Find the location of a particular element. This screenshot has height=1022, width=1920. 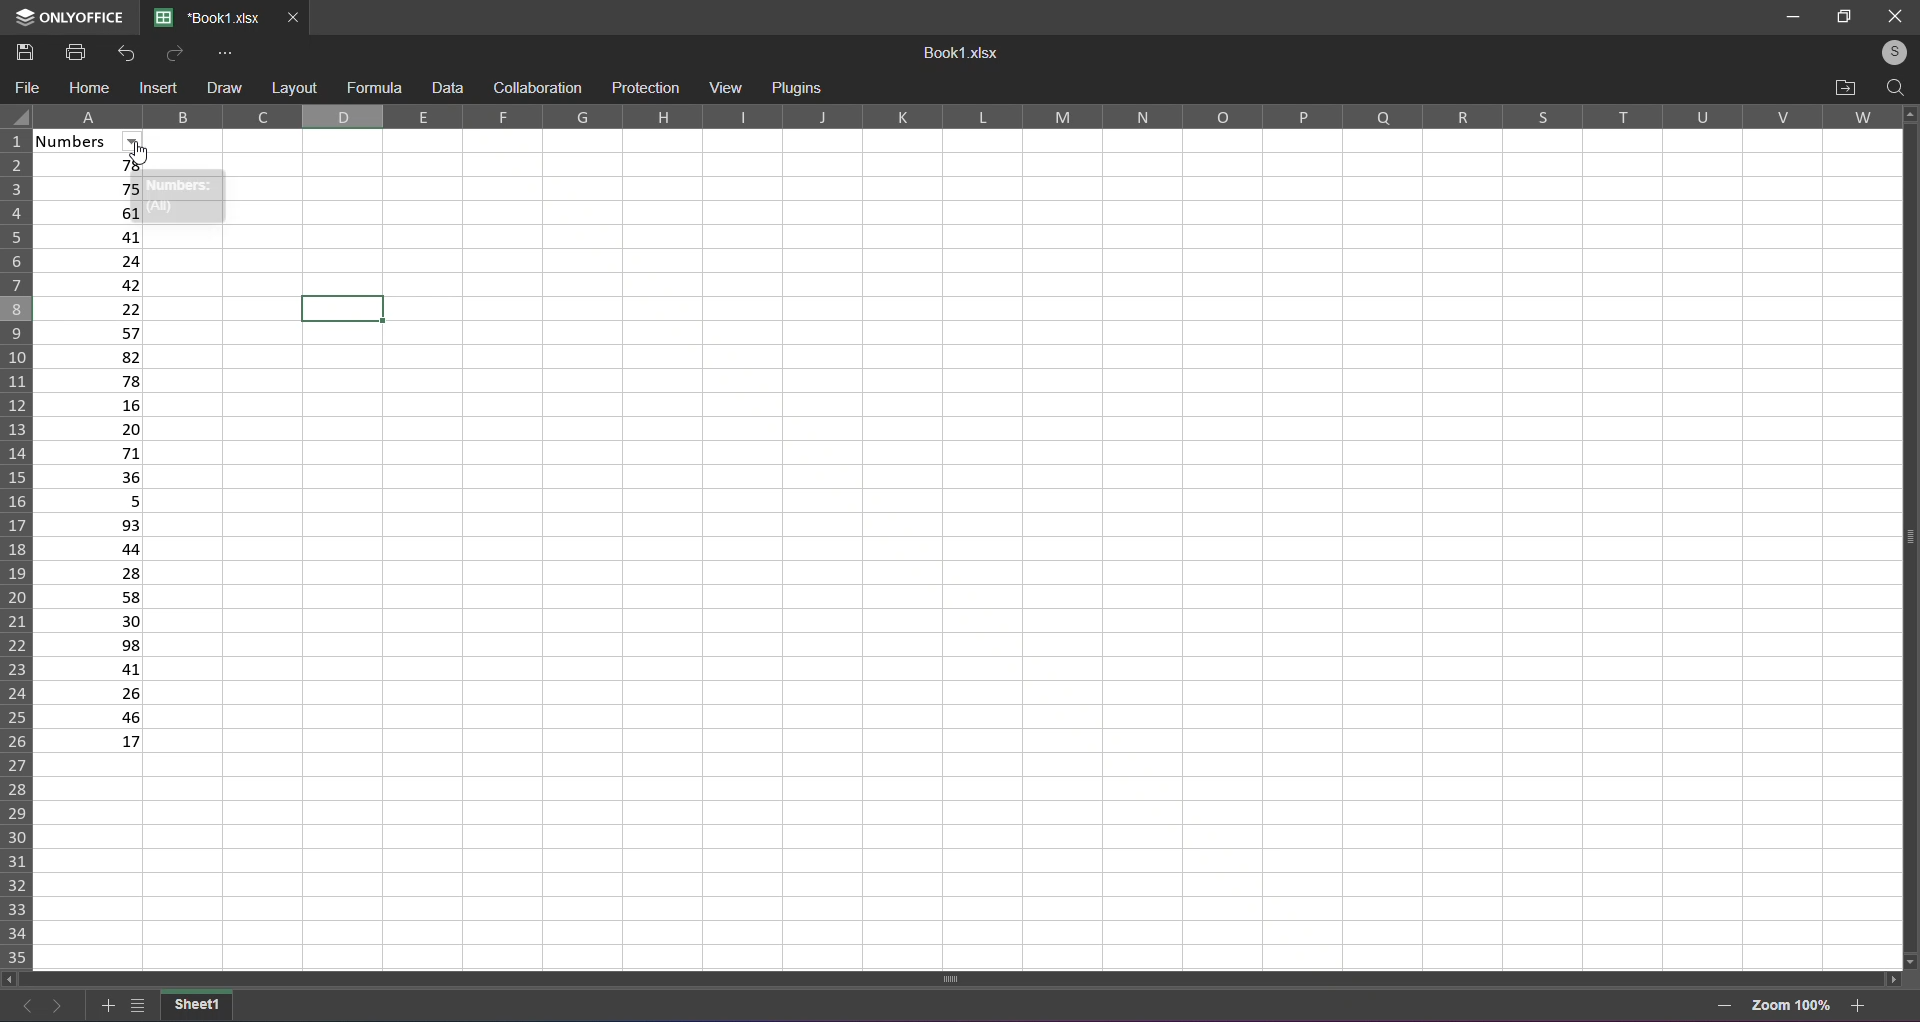

36 is located at coordinates (95, 477).